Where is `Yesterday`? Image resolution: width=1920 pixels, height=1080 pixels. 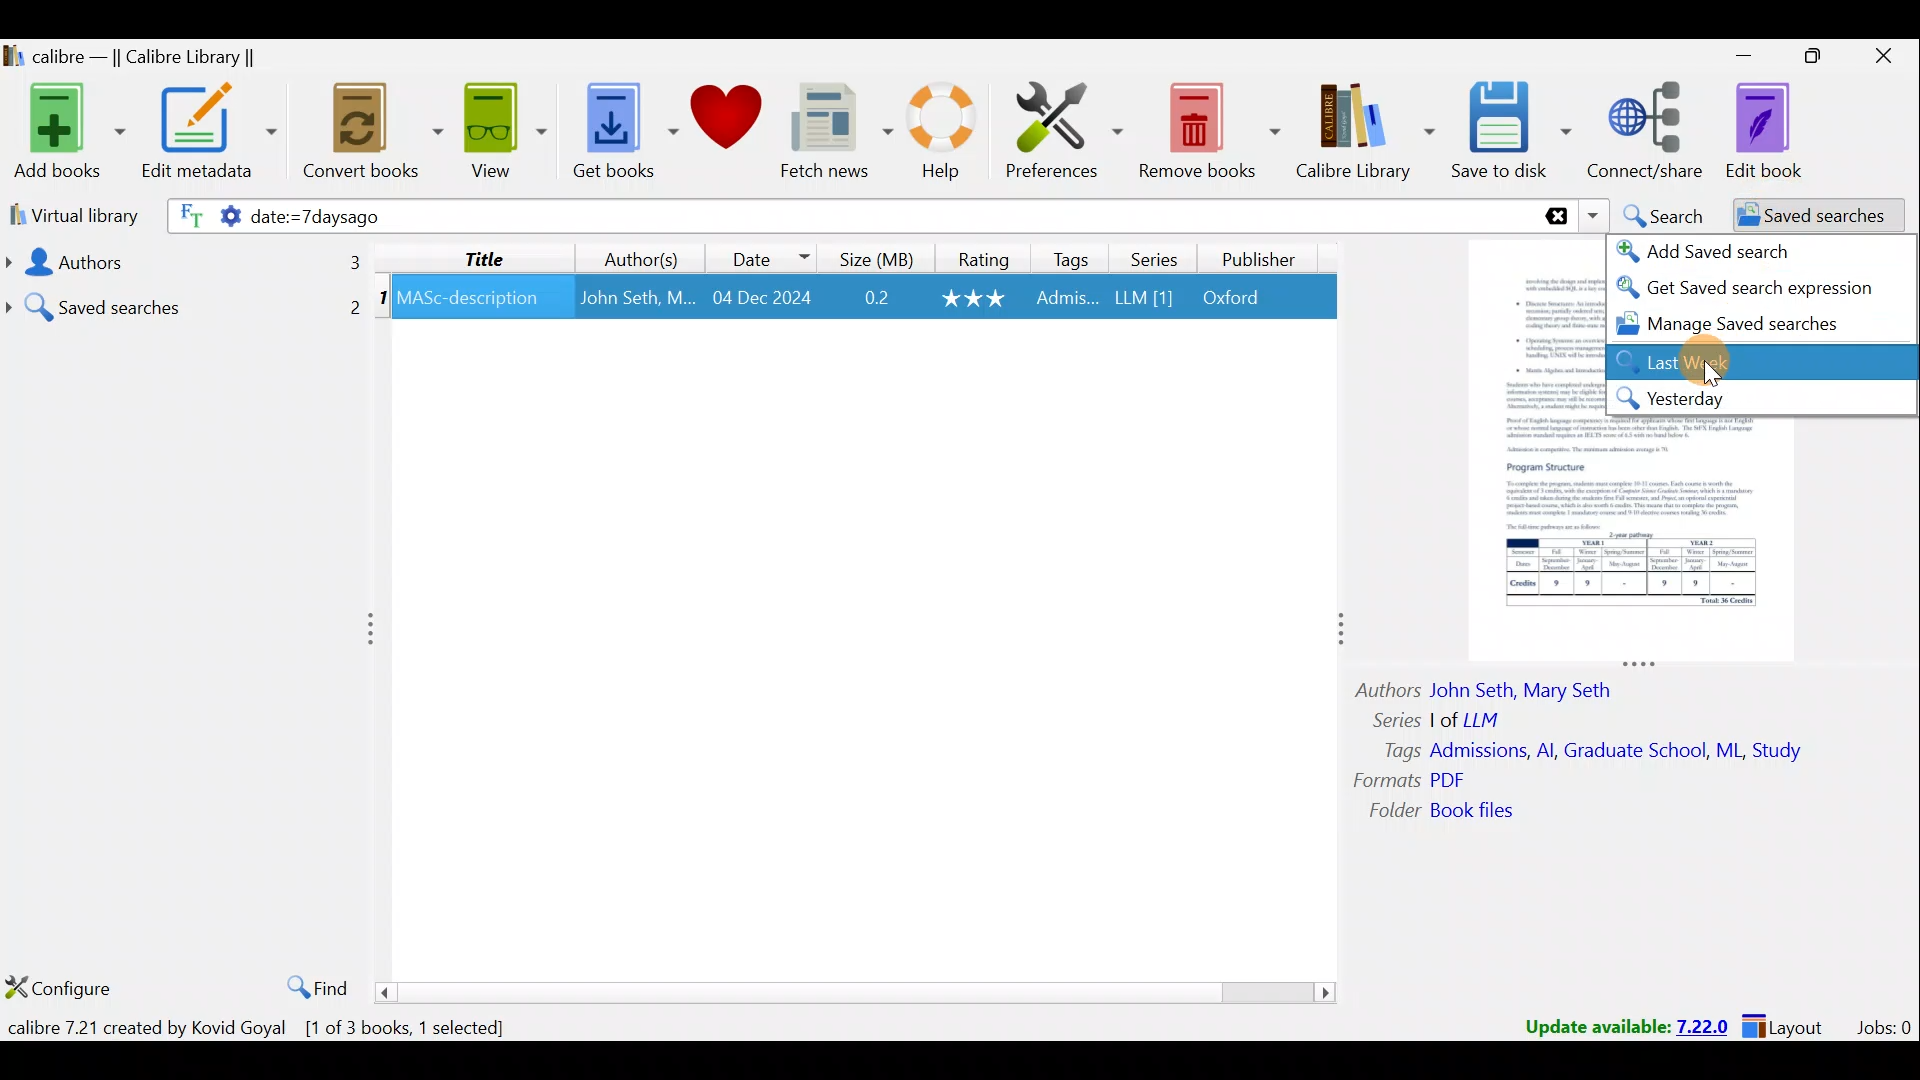 Yesterday is located at coordinates (1759, 398).